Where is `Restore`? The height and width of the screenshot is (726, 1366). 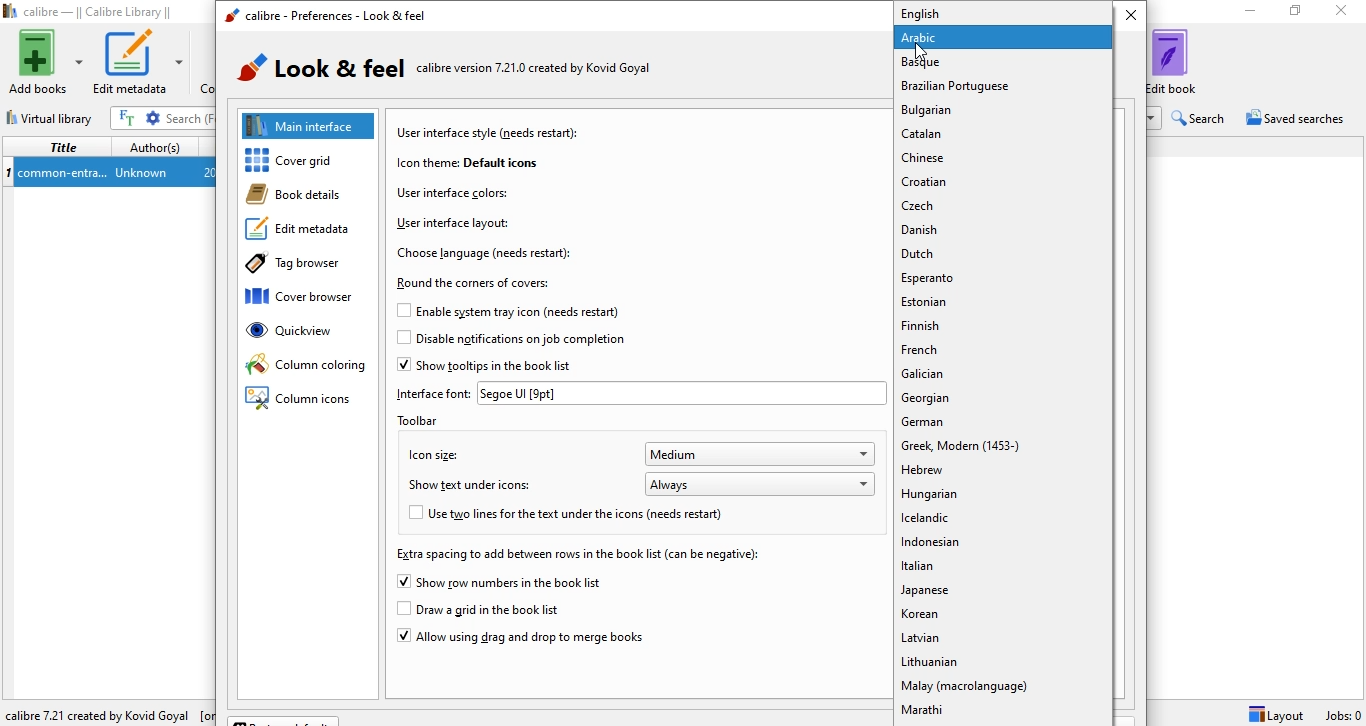 Restore is located at coordinates (1295, 14).